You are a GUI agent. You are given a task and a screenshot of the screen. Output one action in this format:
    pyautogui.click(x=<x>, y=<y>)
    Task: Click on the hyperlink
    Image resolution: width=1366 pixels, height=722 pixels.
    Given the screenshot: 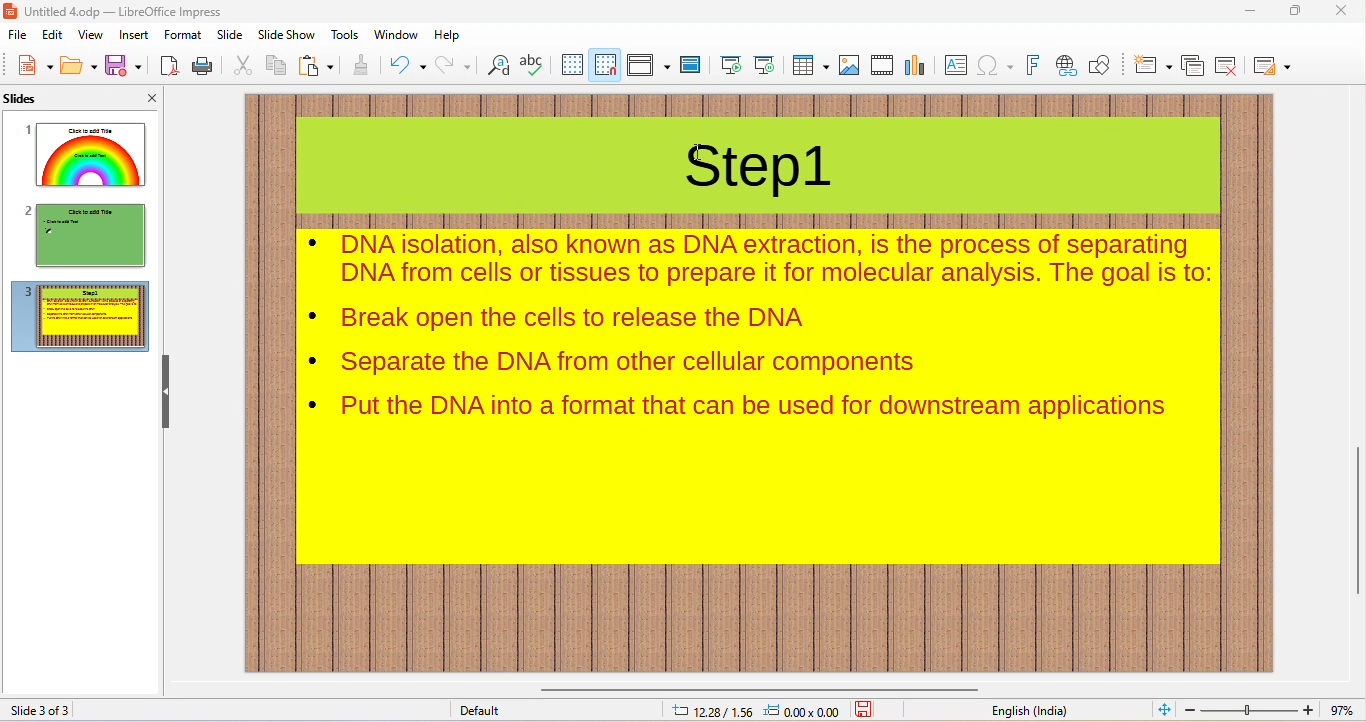 What is the action you would take?
    pyautogui.click(x=1065, y=66)
    